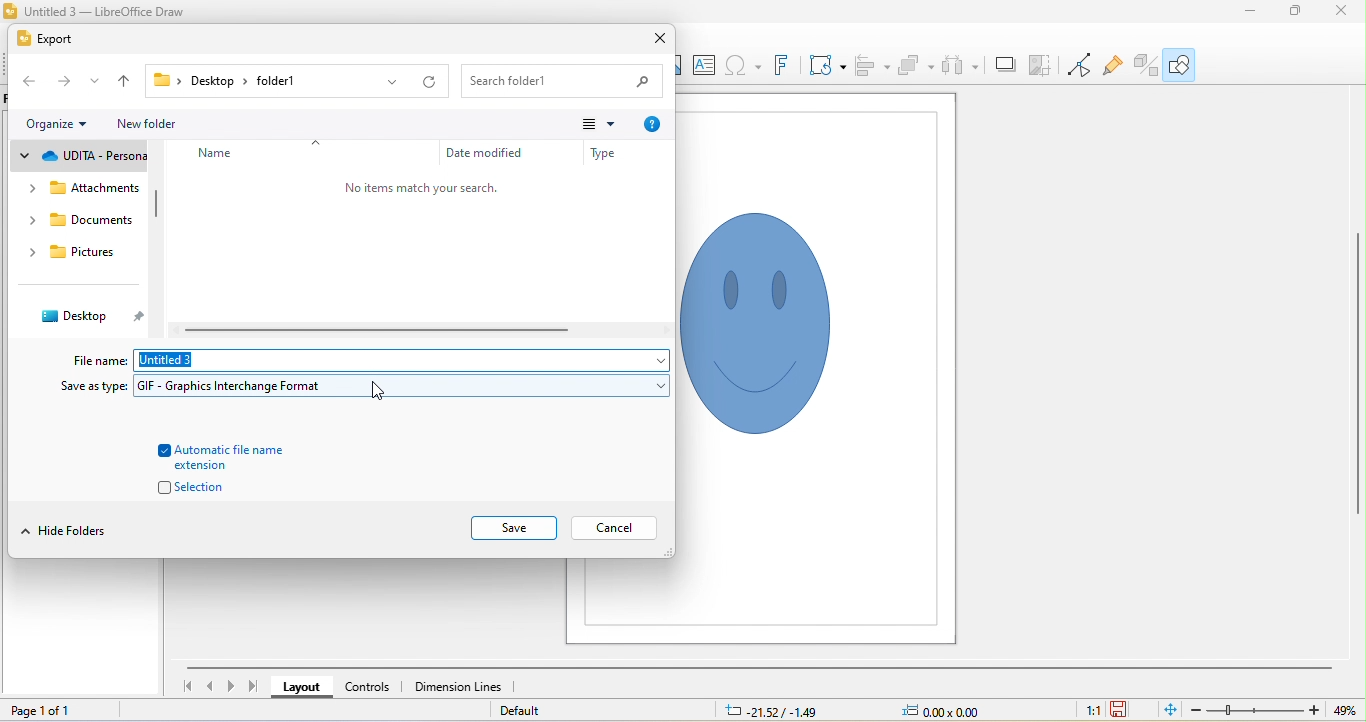 This screenshot has width=1366, height=722. I want to click on save, so click(1121, 709).